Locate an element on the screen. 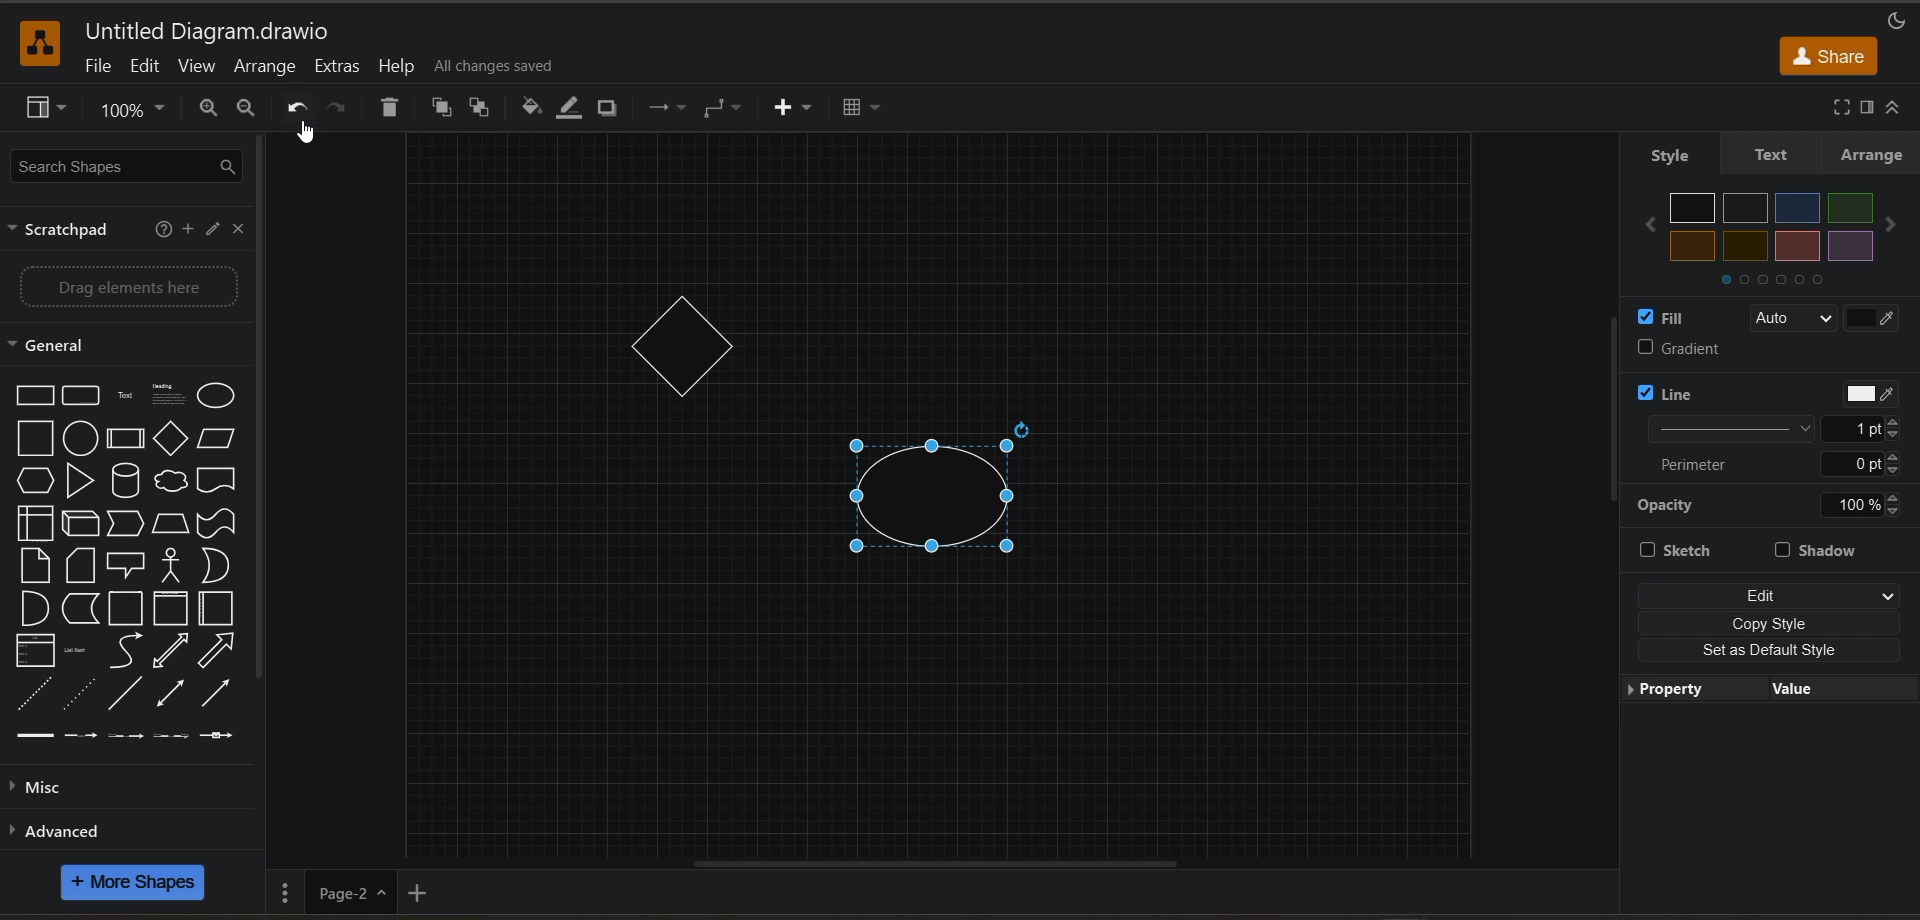 The width and height of the screenshot is (1920, 920). misc is located at coordinates (47, 792).